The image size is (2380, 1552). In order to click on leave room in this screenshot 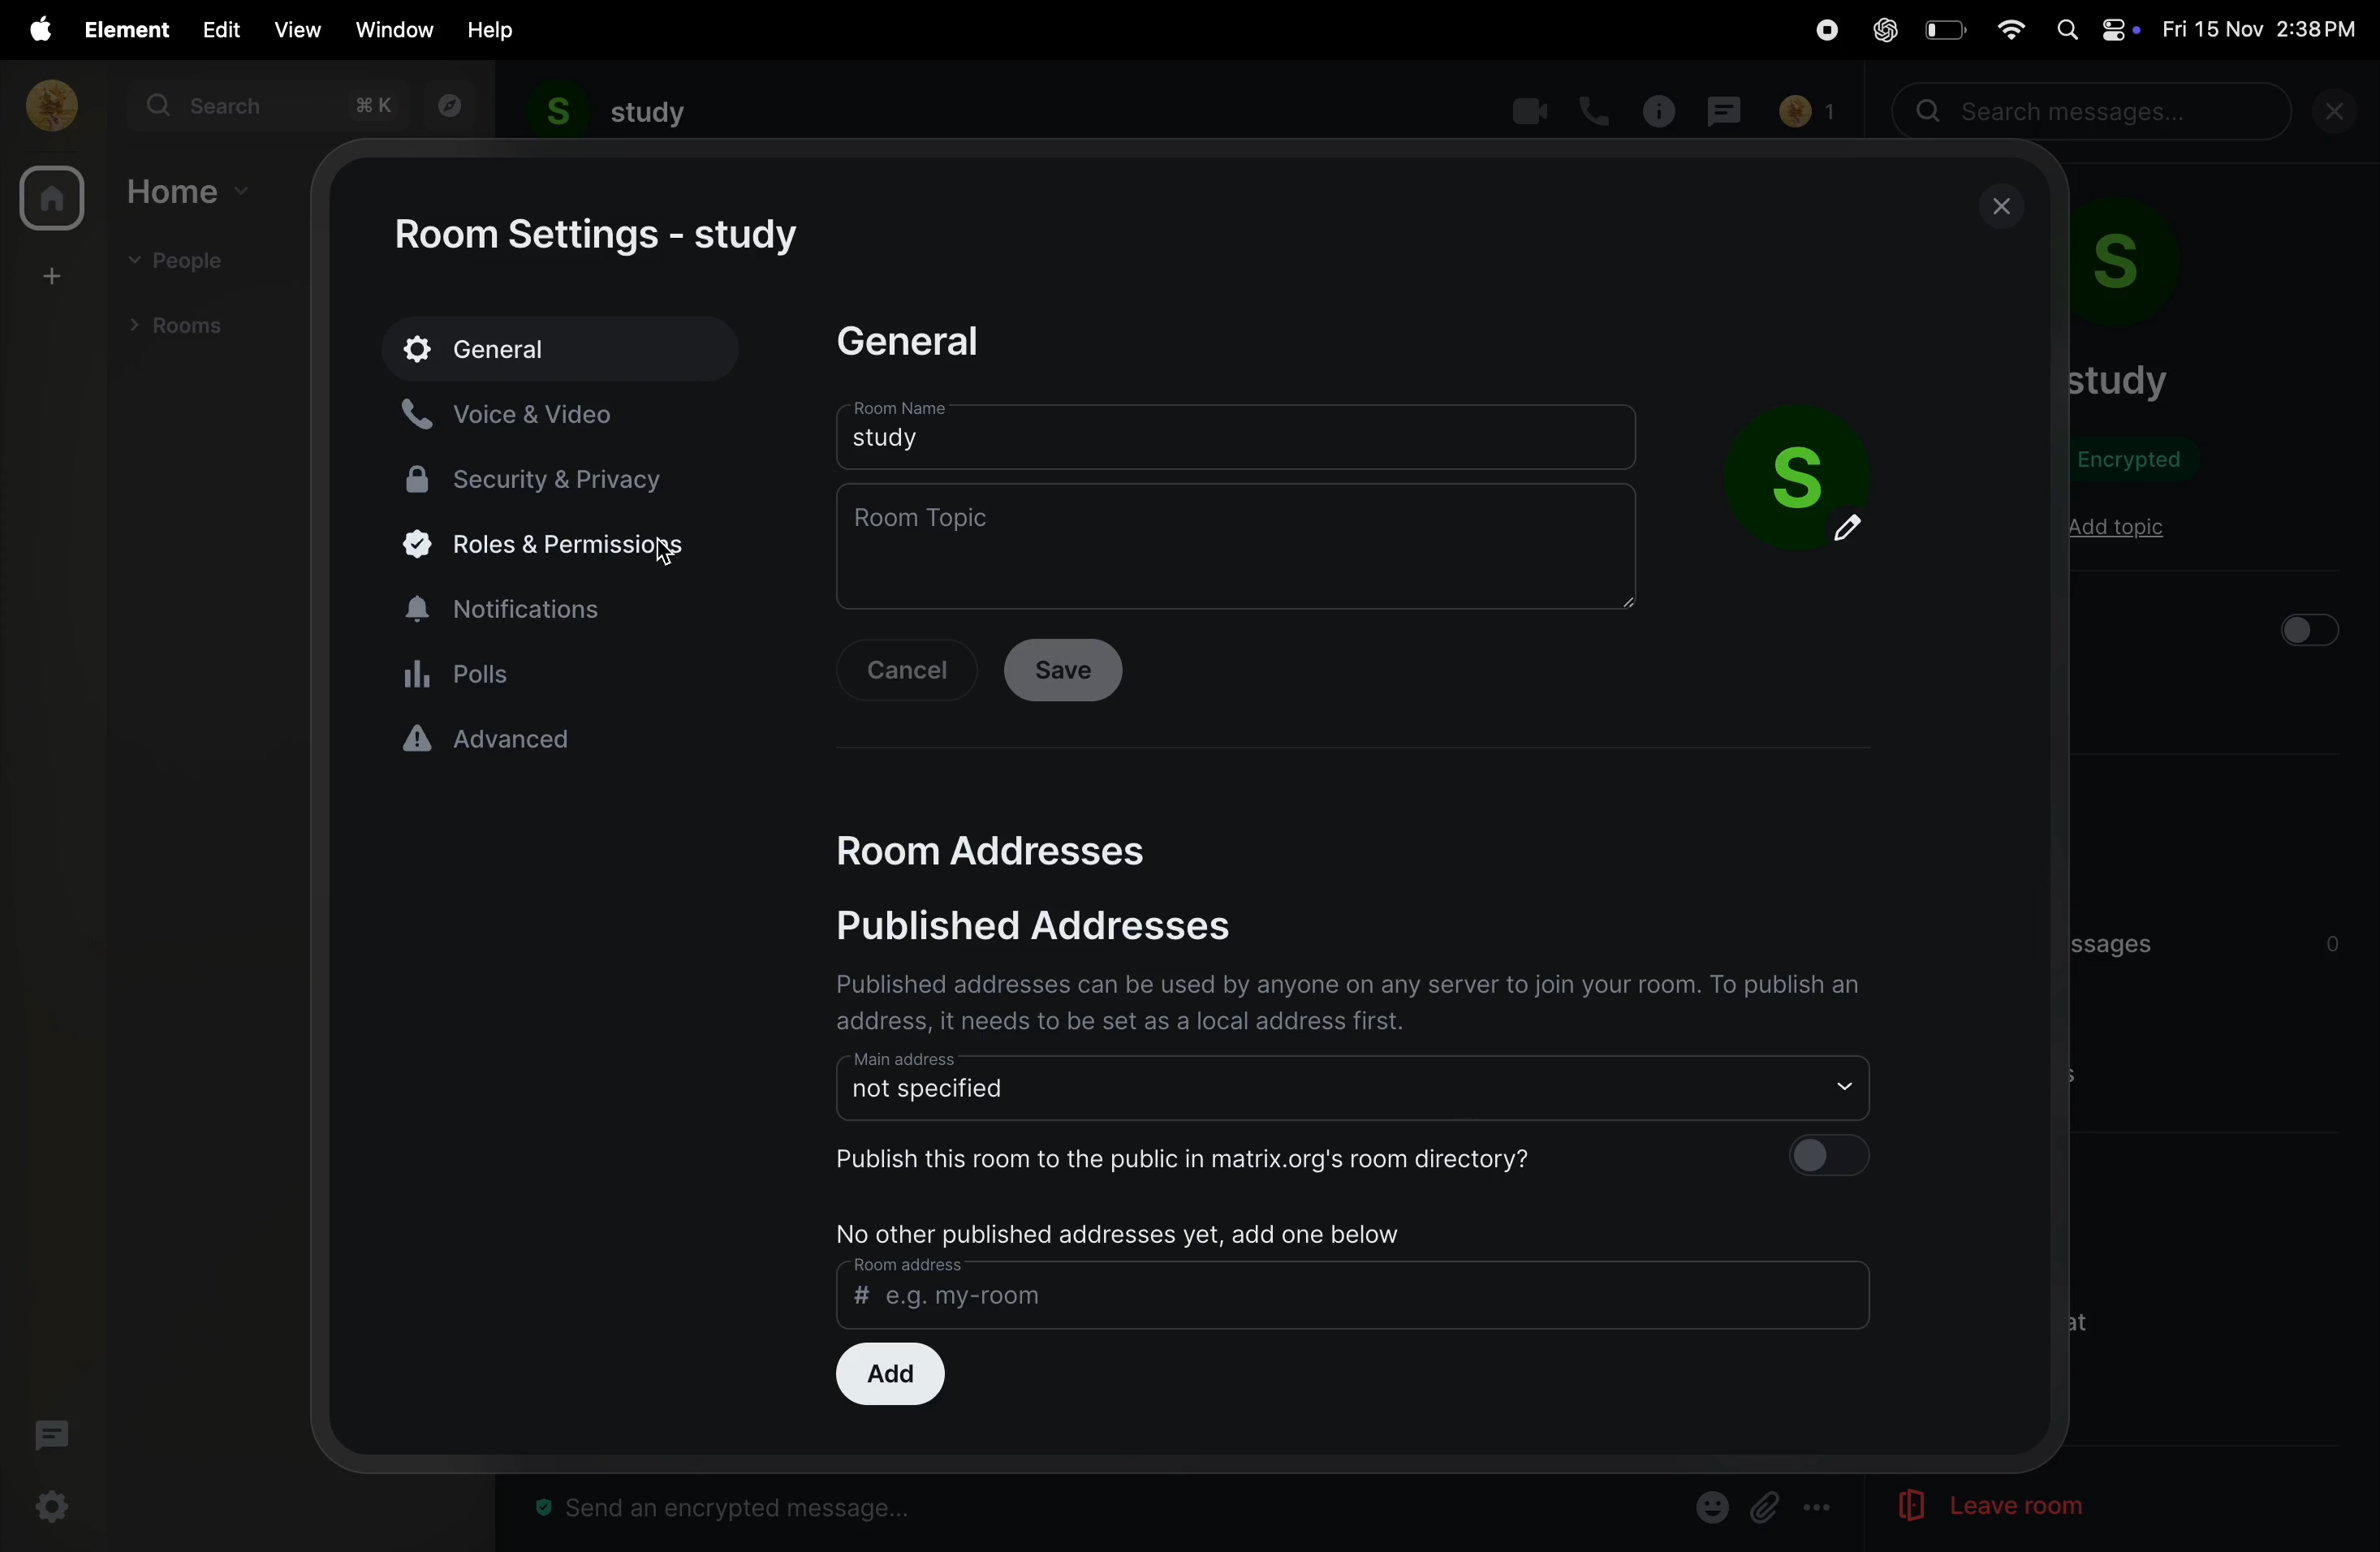, I will do `click(1963, 1507)`.